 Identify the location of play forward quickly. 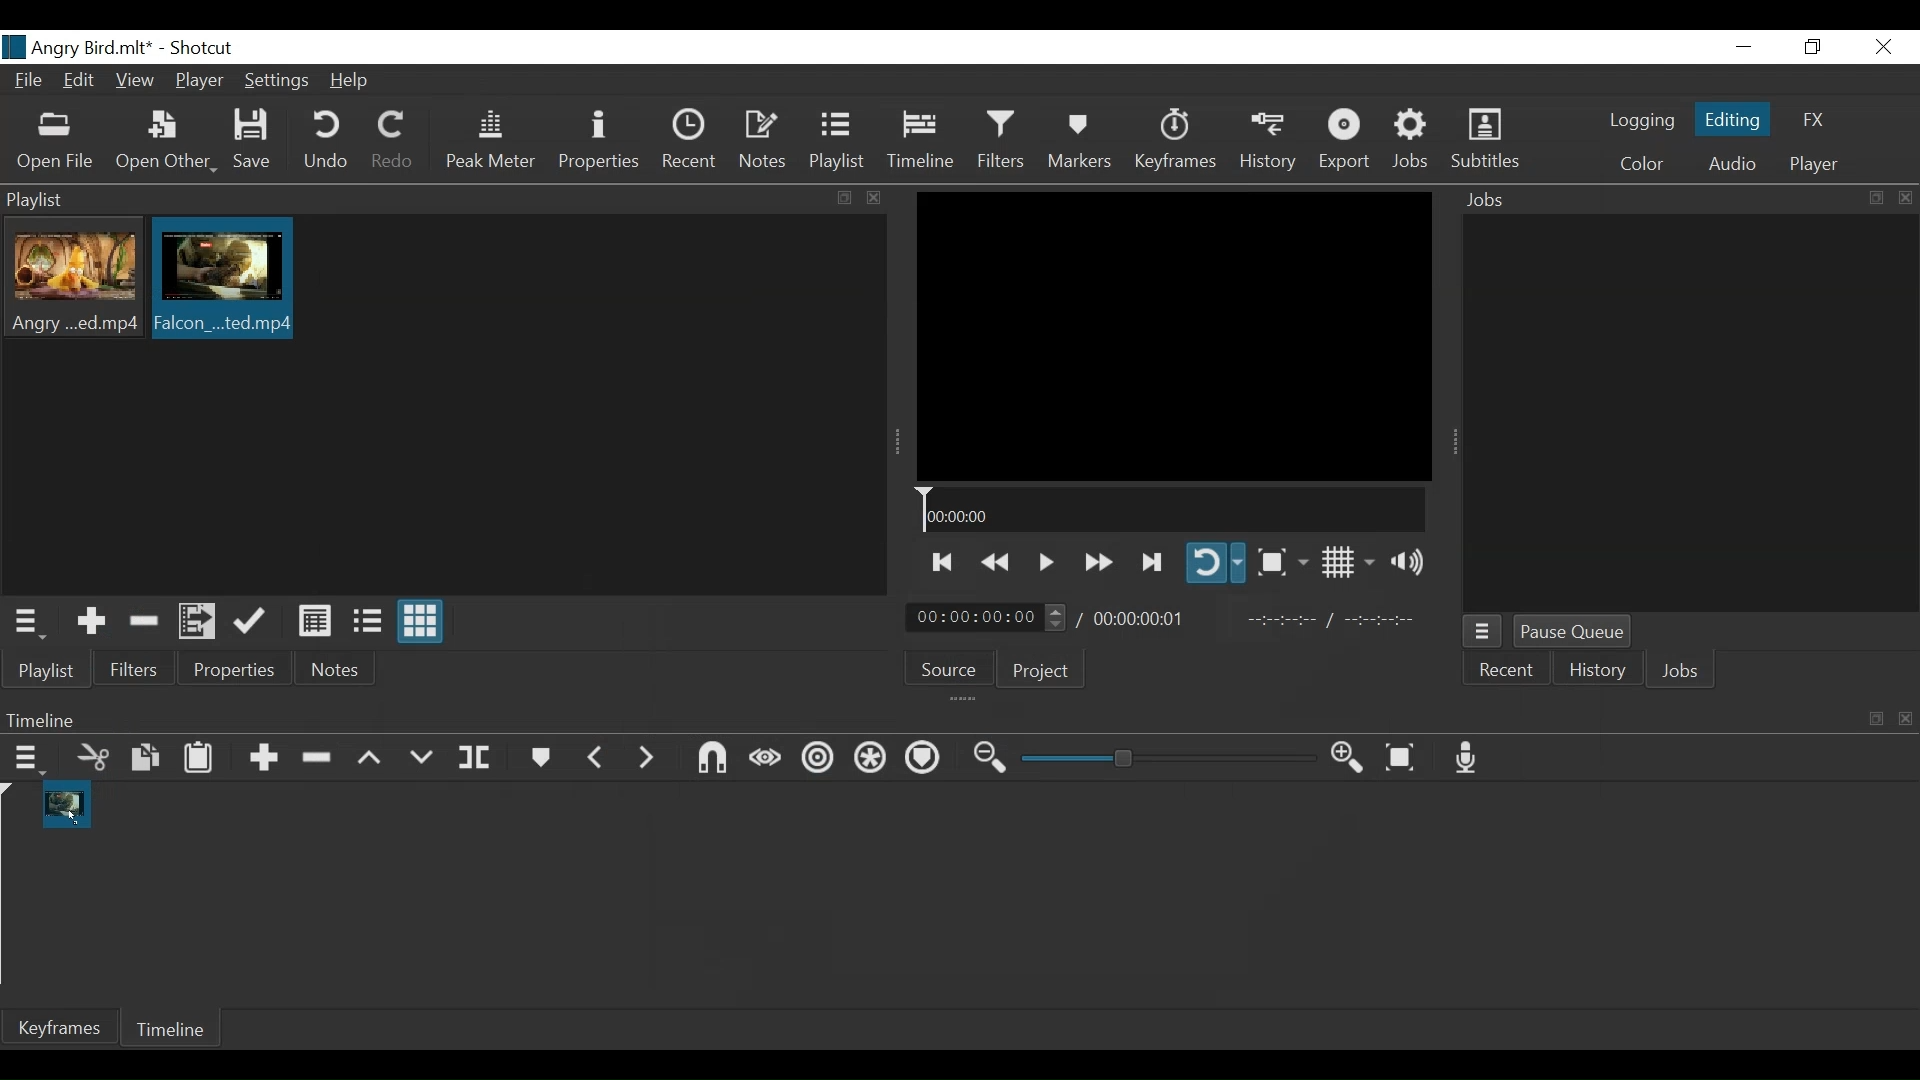
(1096, 564).